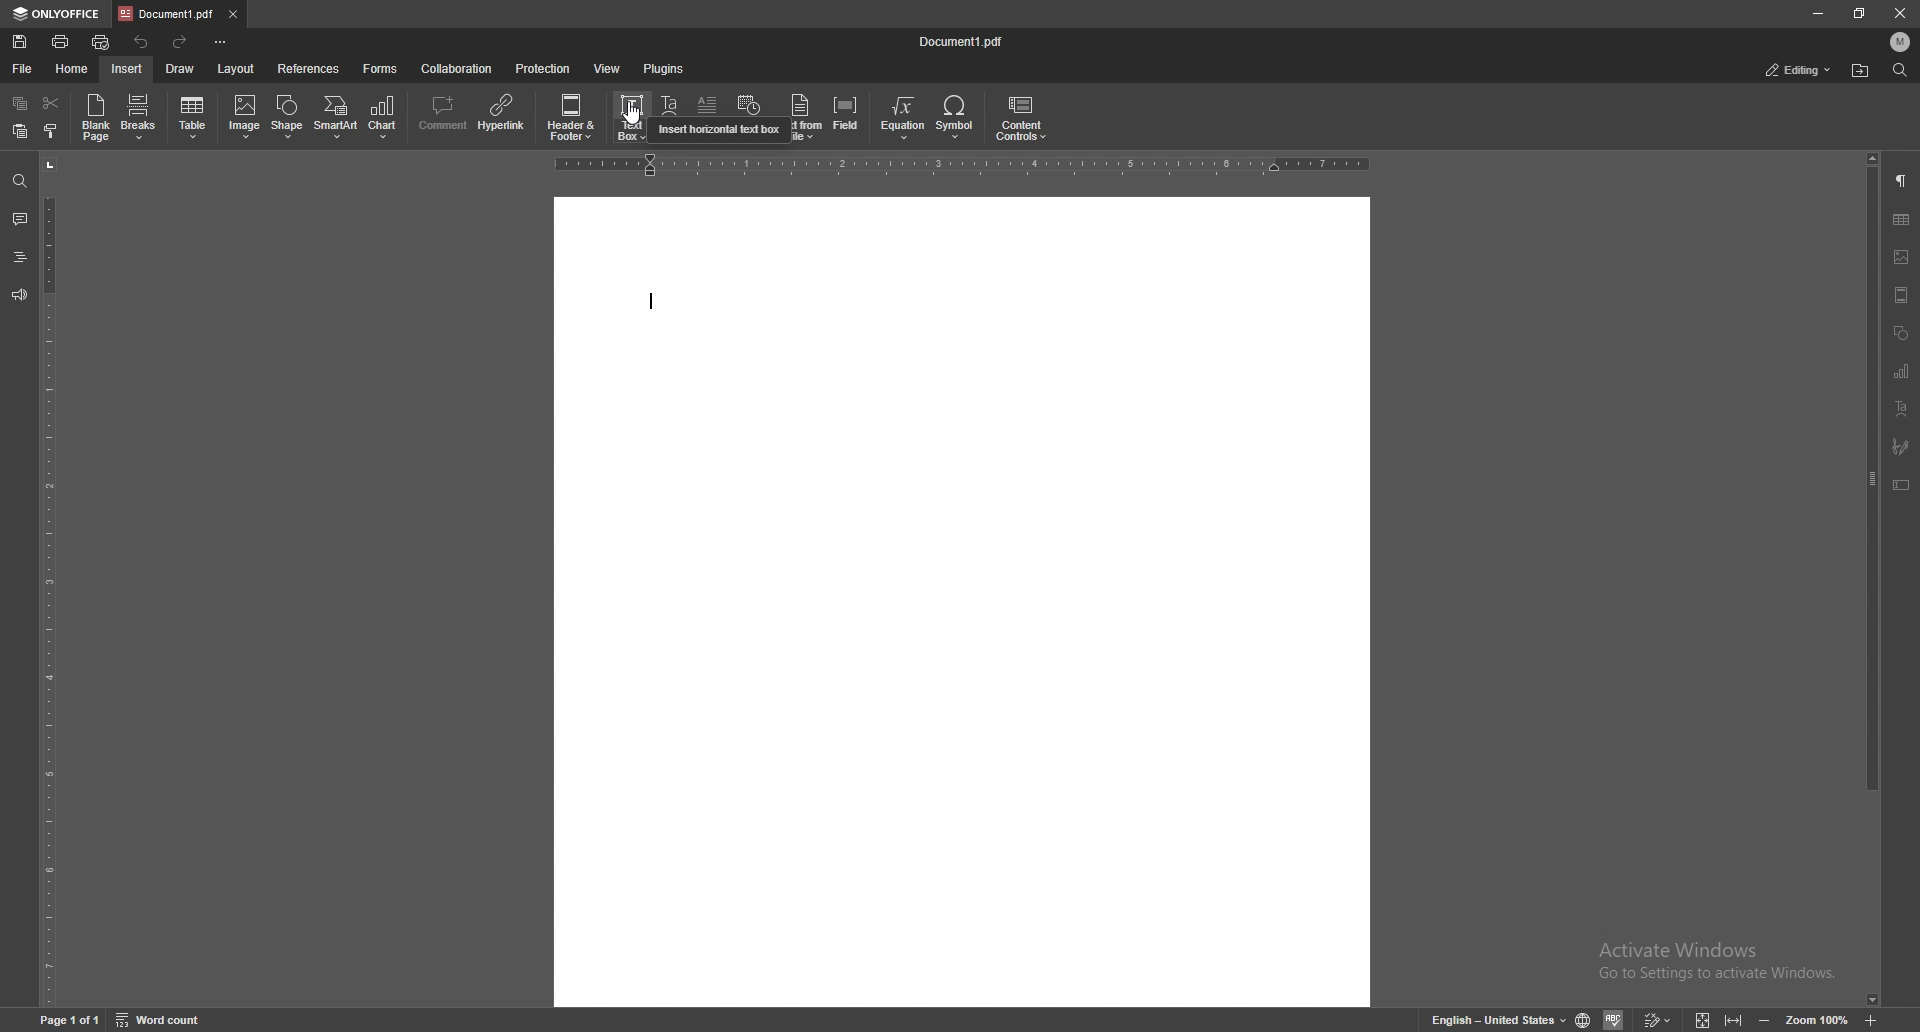 Image resolution: width=1920 pixels, height=1032 pixels. Describe the element at coordinates (1613, 1019) in the screenshot. I see `spell check` at that location.